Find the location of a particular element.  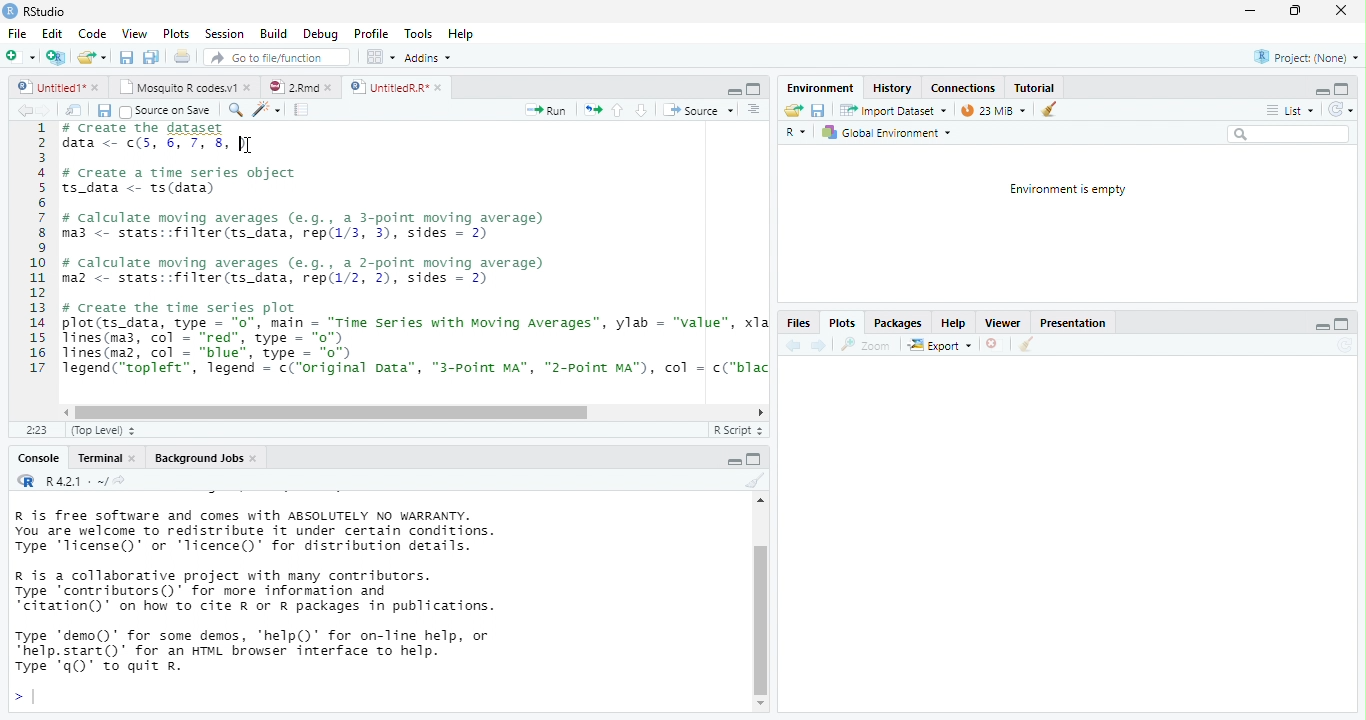

Presentation is located at coordinates (1071, 325).